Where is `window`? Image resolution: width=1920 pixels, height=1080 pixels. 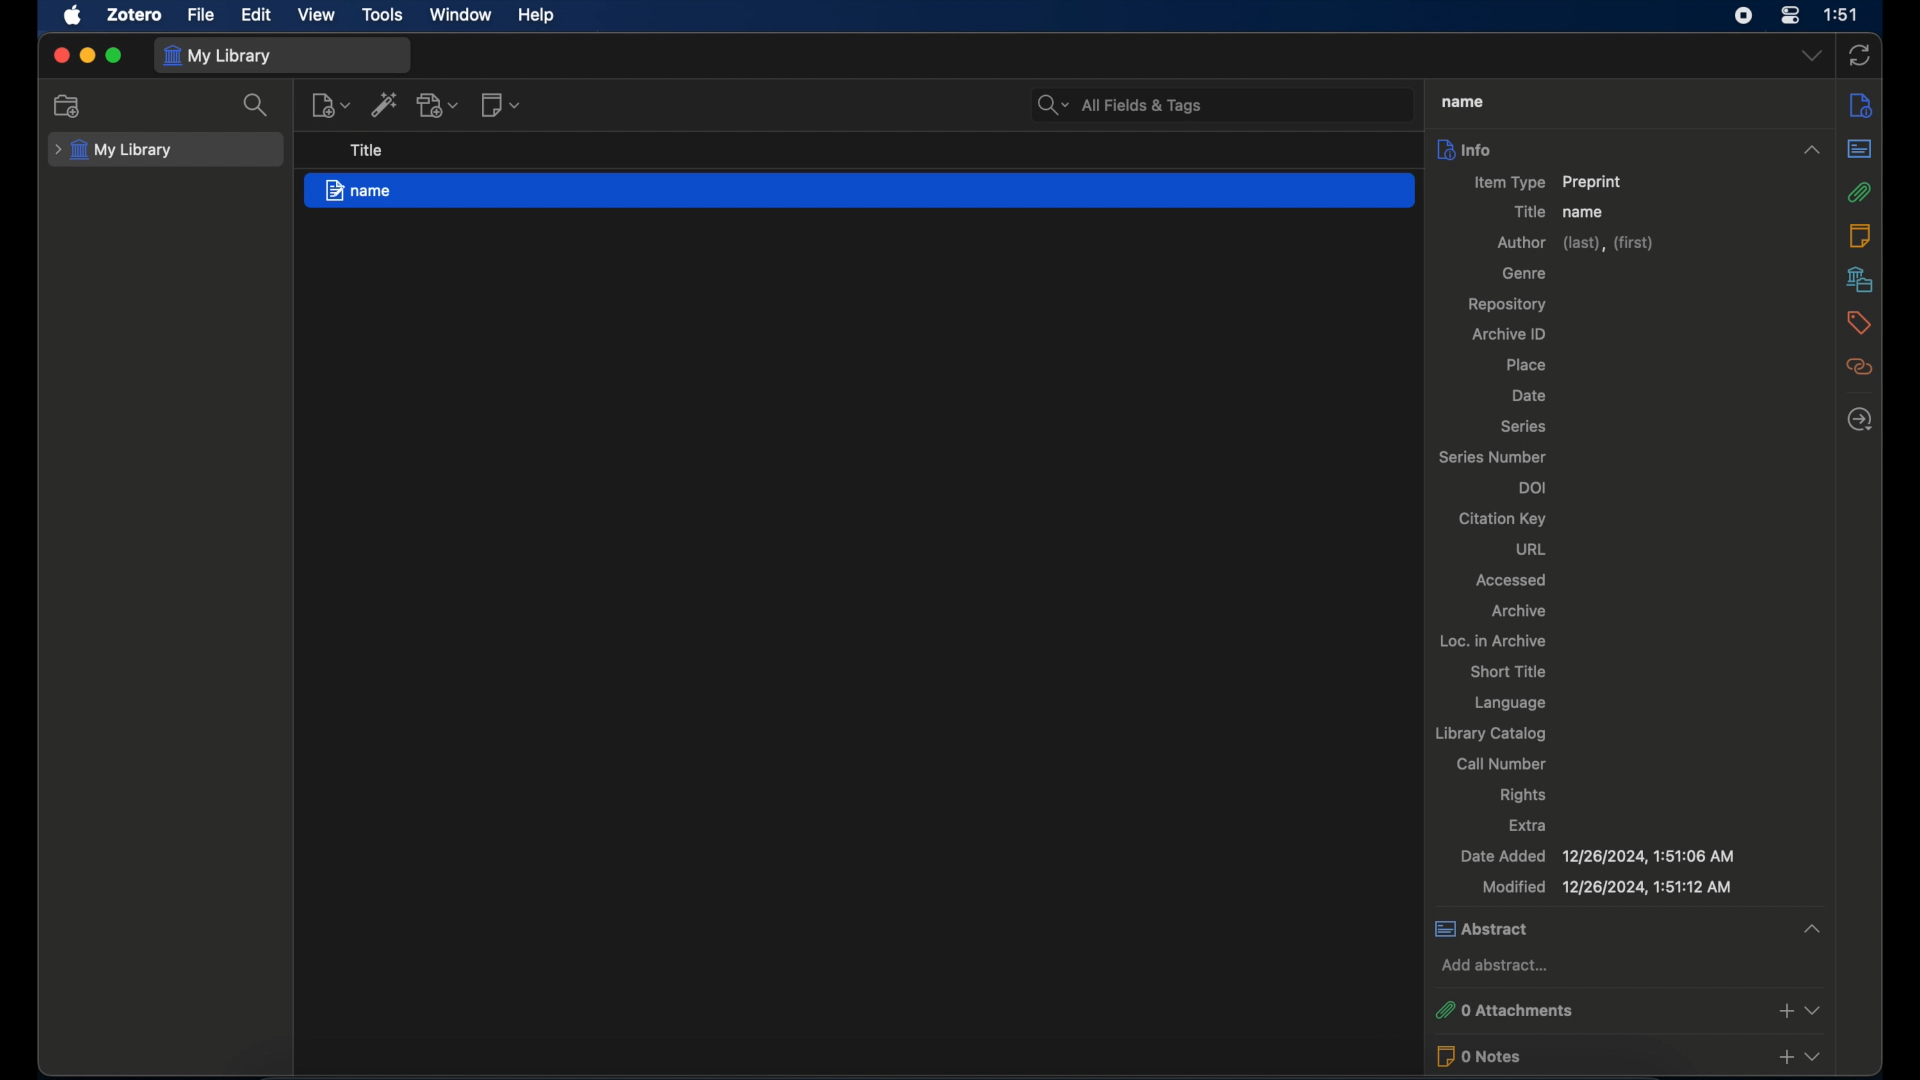 window is located at coordinates (461, 15).